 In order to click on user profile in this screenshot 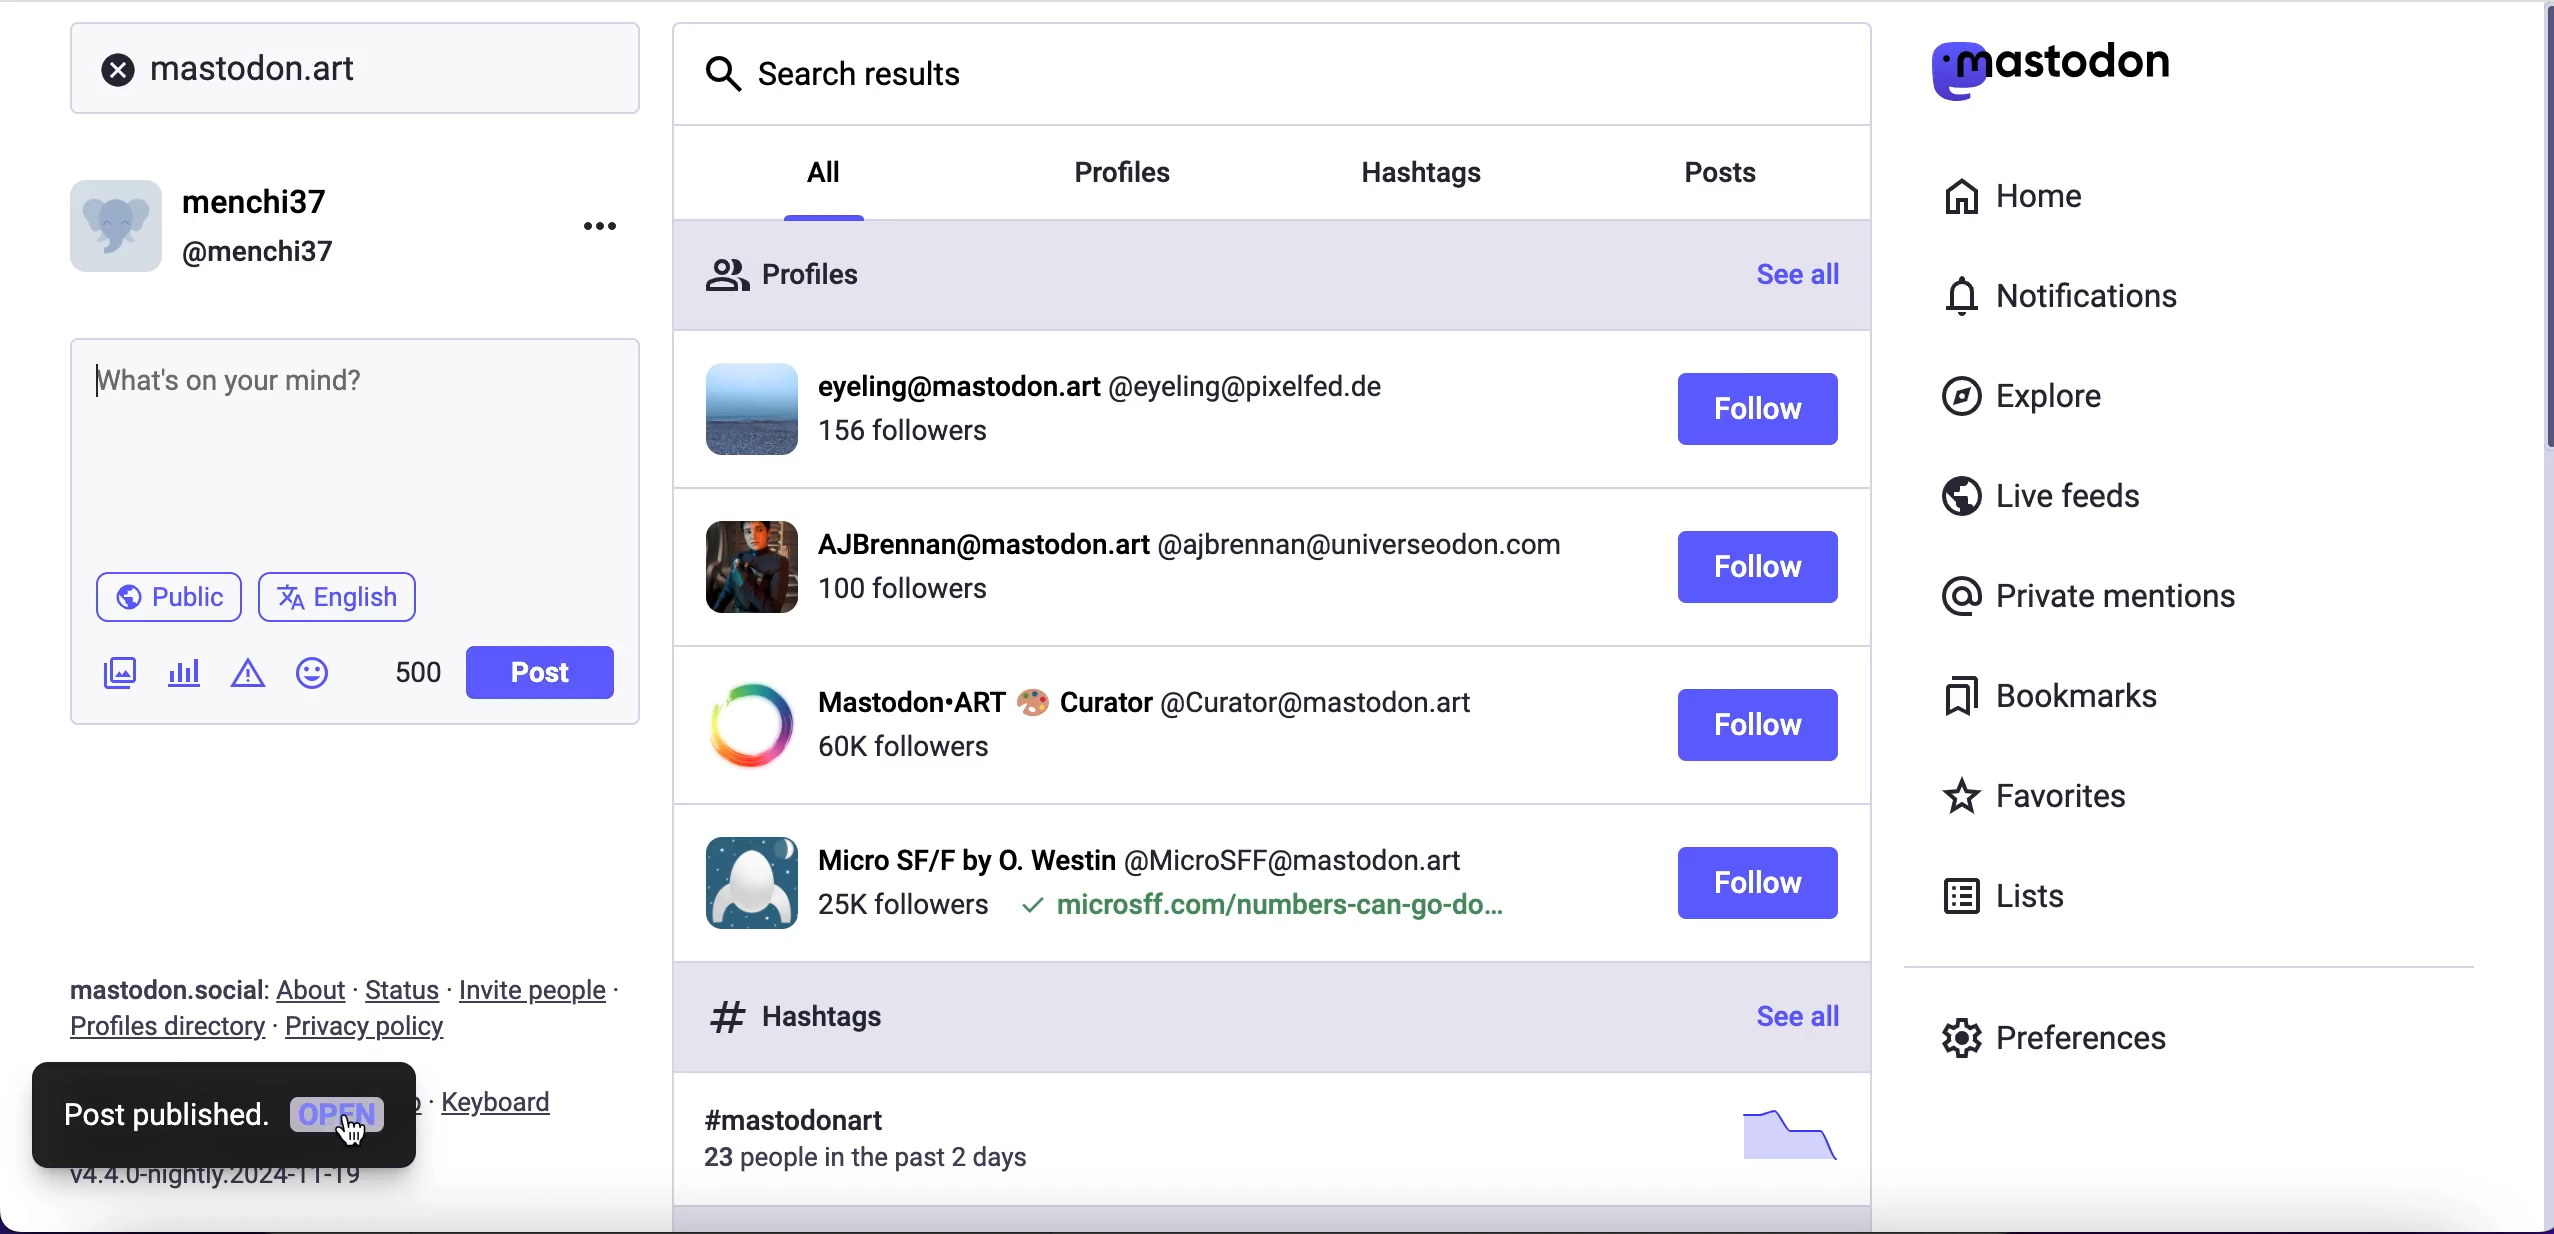, I will do `click(1181, 725)`.